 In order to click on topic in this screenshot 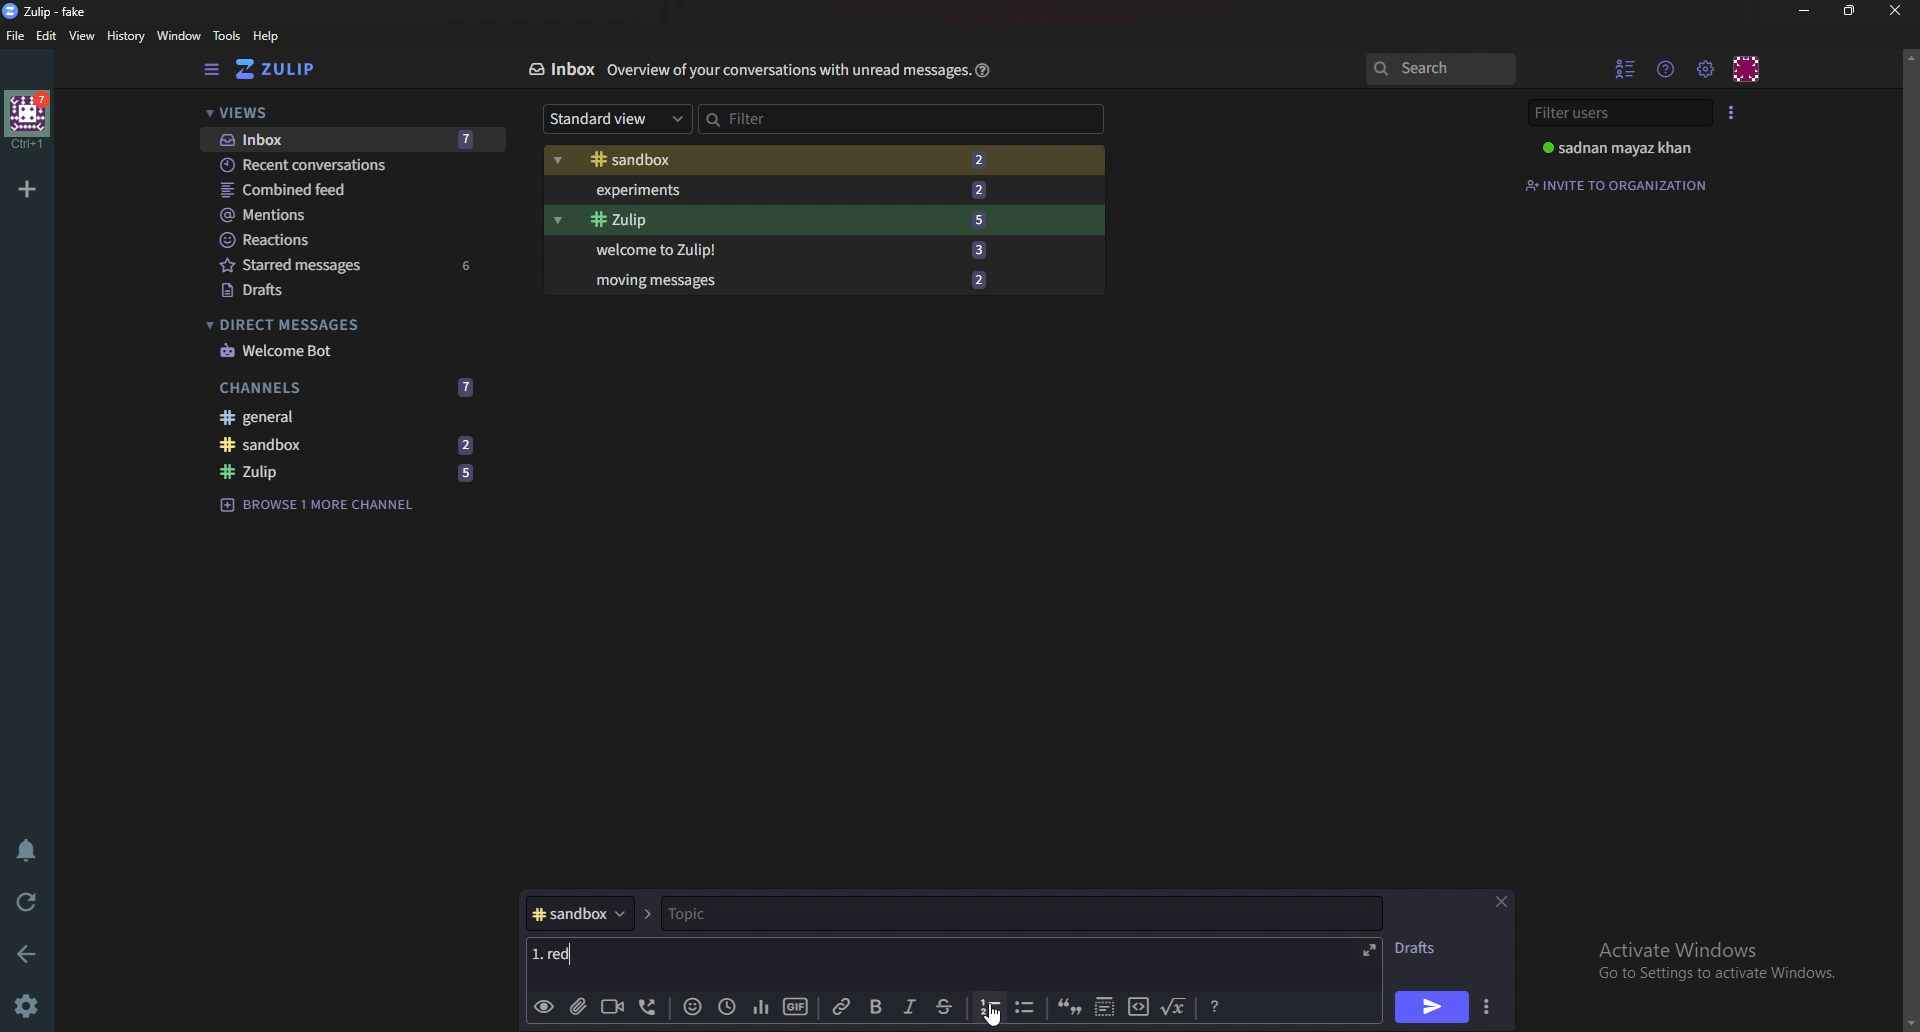, I will do `click(758, 914)`.